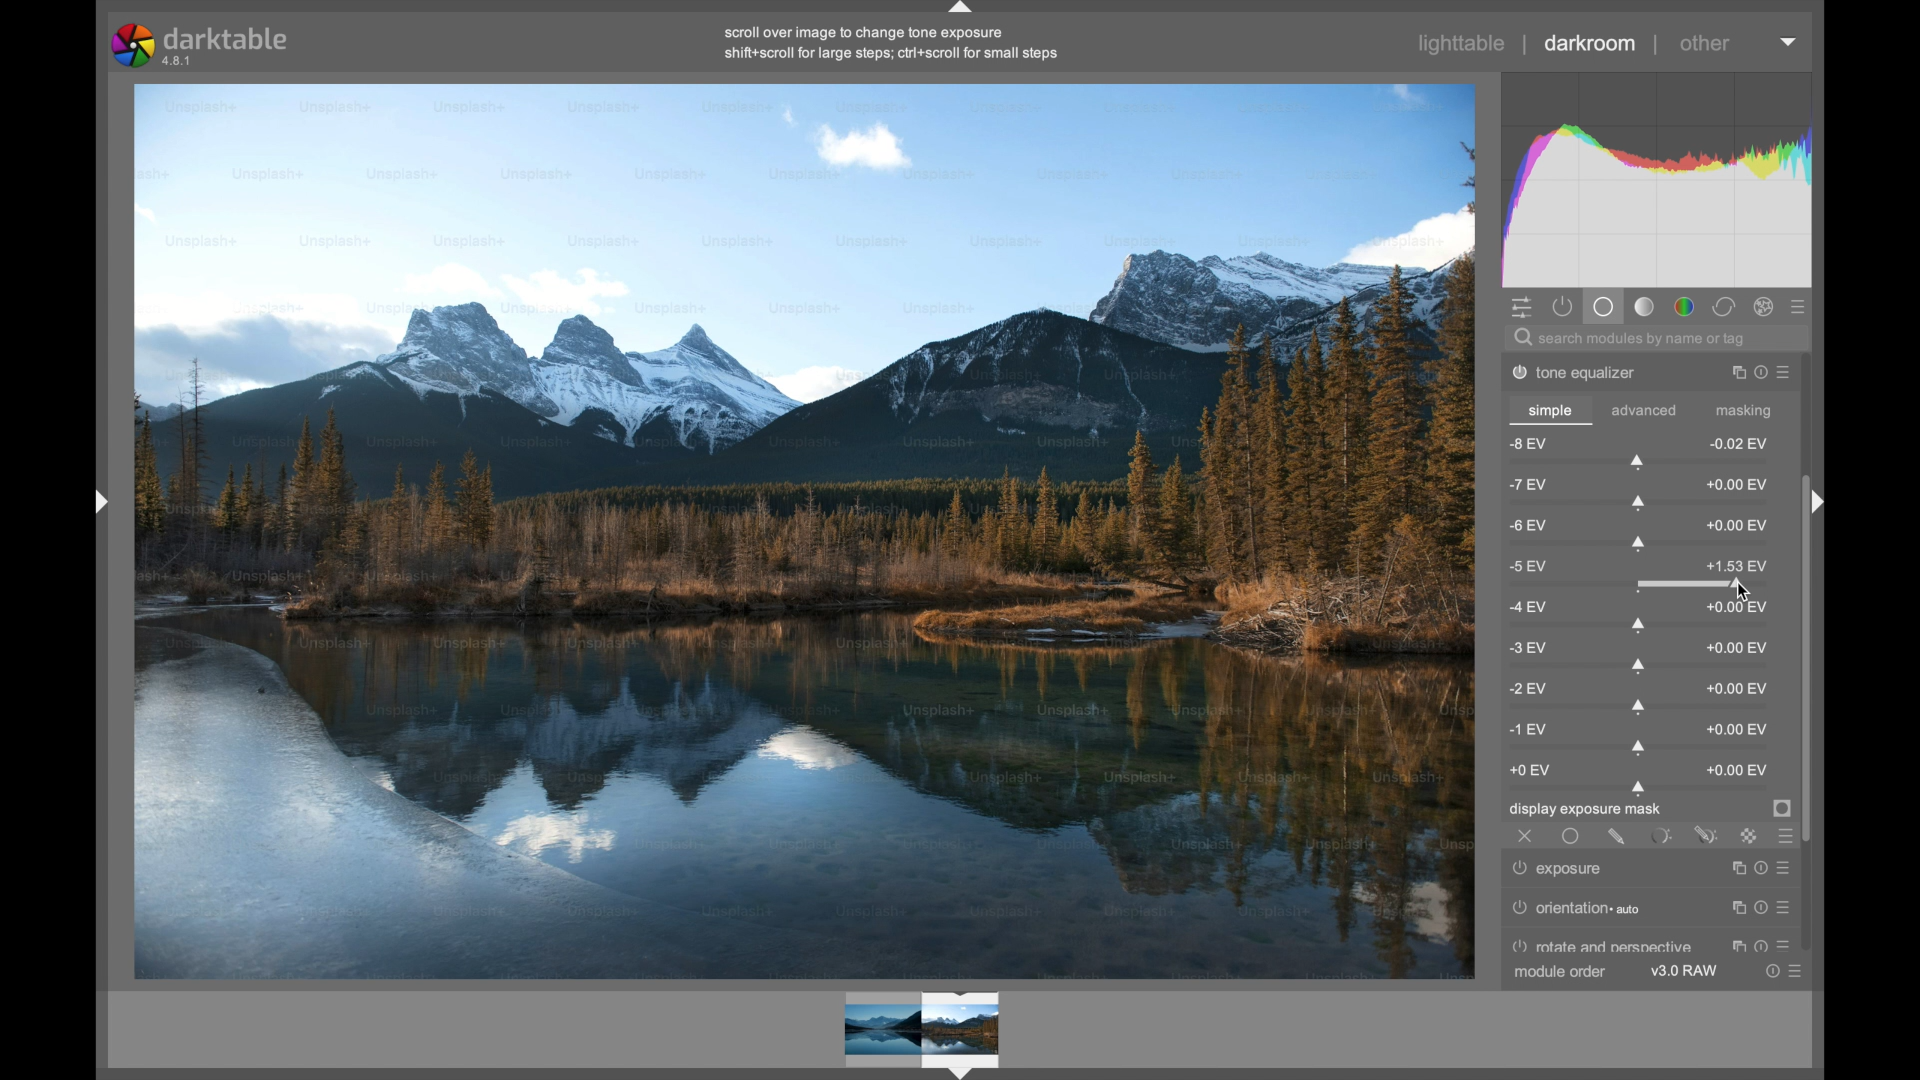 This screenshot has width=1920, height=1080. Describe the element at coordinates (1746, 412) in the screenshot. I see `masking` at that location.